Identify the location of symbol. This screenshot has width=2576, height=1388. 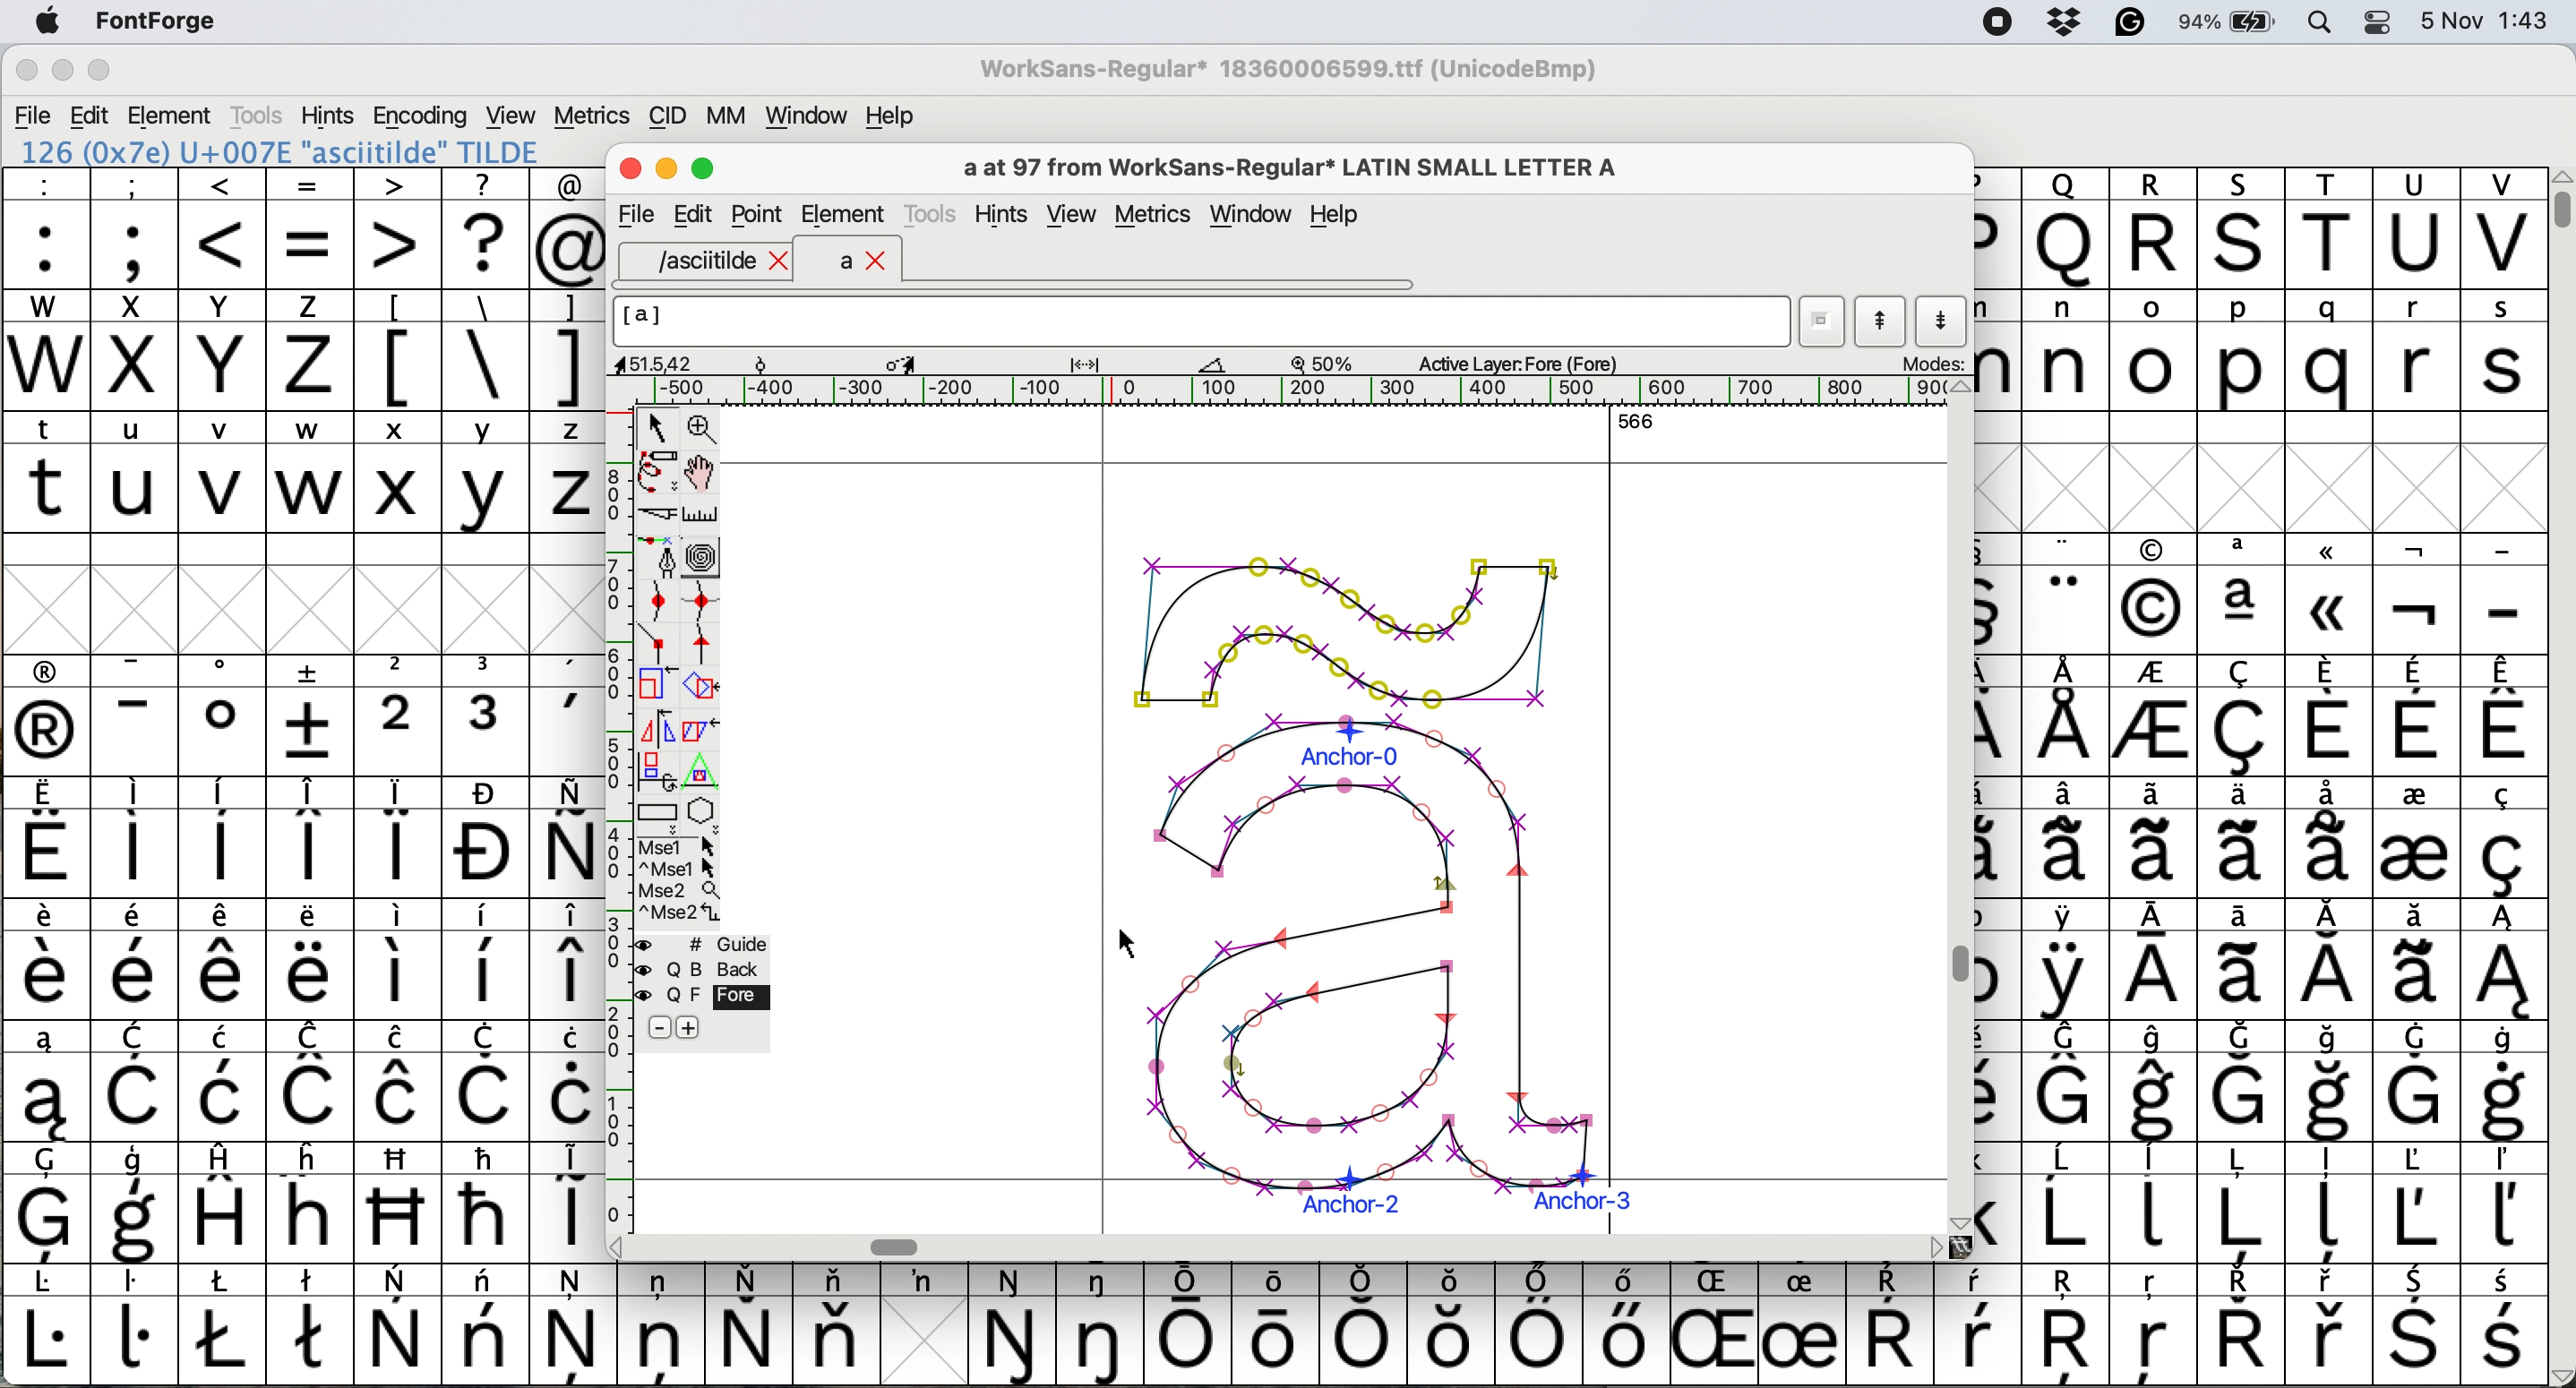
(136, 716).